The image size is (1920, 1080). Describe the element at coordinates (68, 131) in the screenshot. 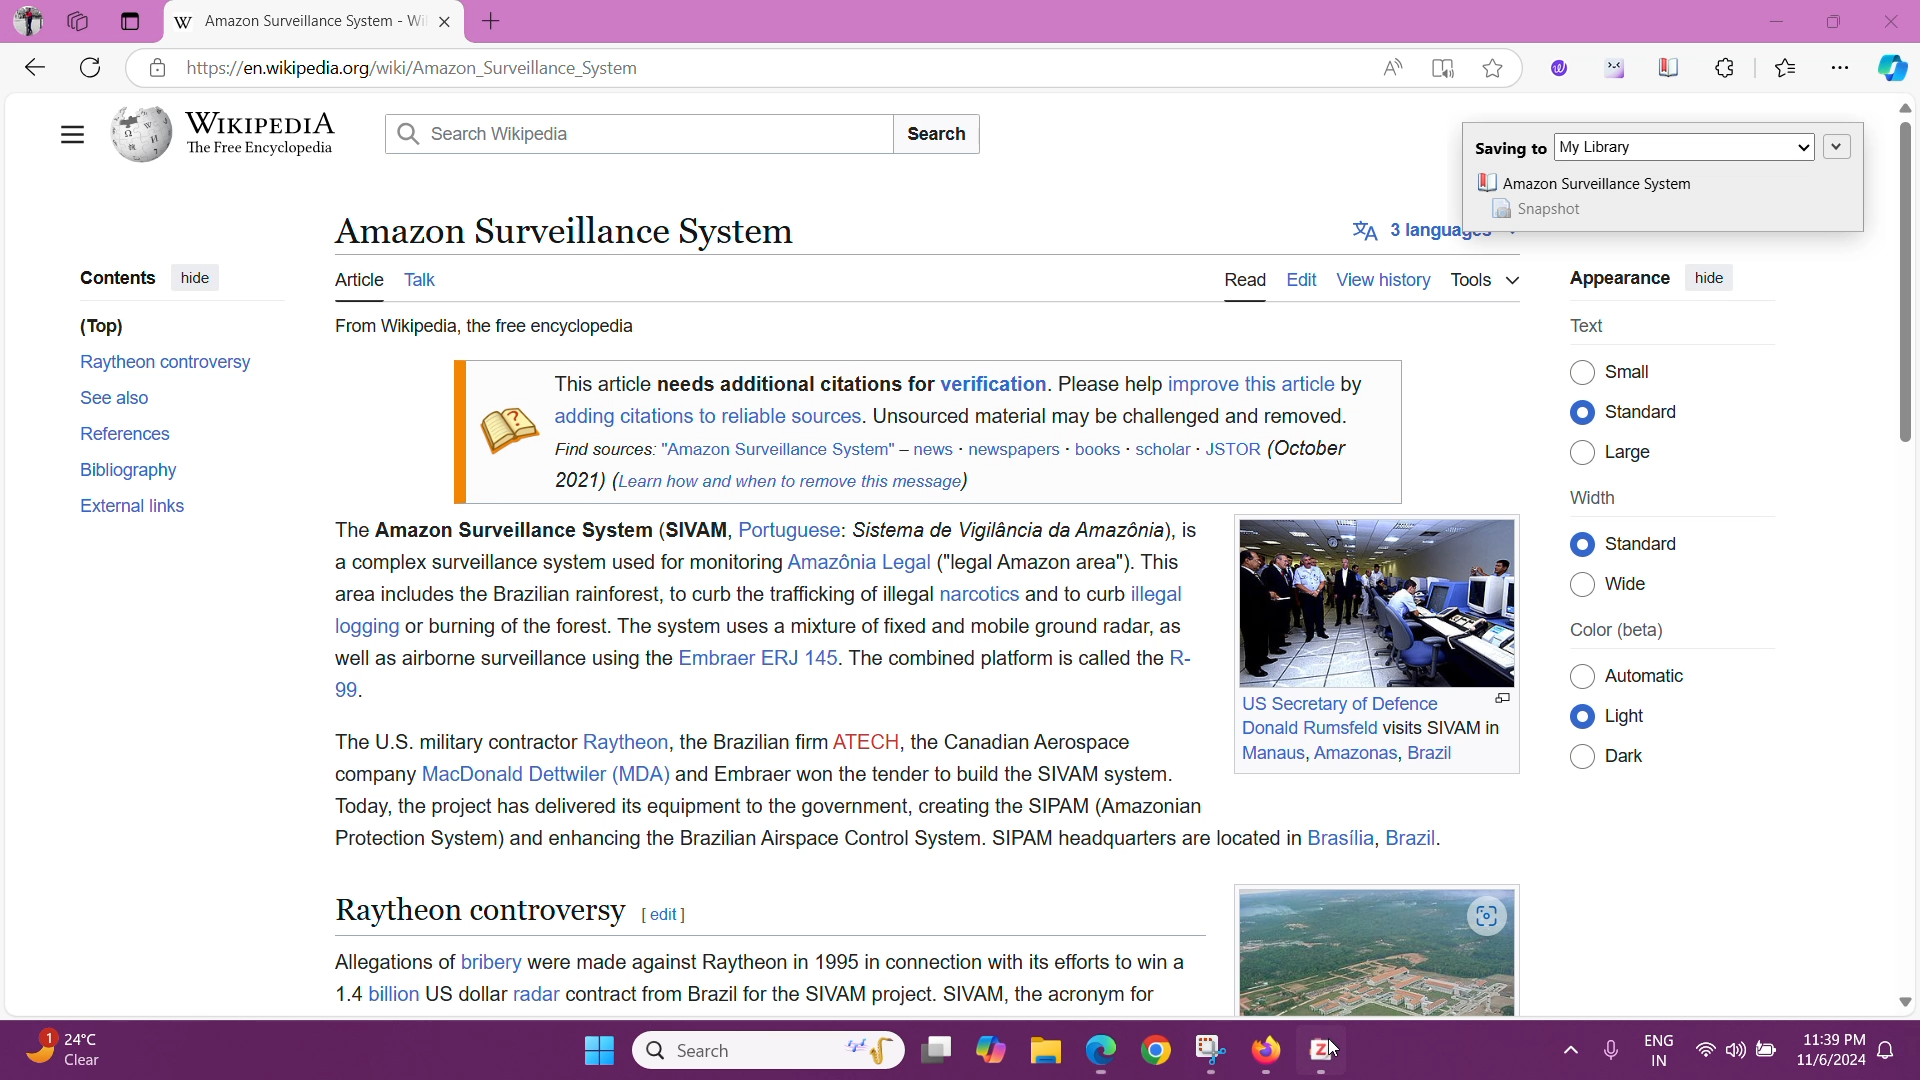

I see `Menu` at that location.